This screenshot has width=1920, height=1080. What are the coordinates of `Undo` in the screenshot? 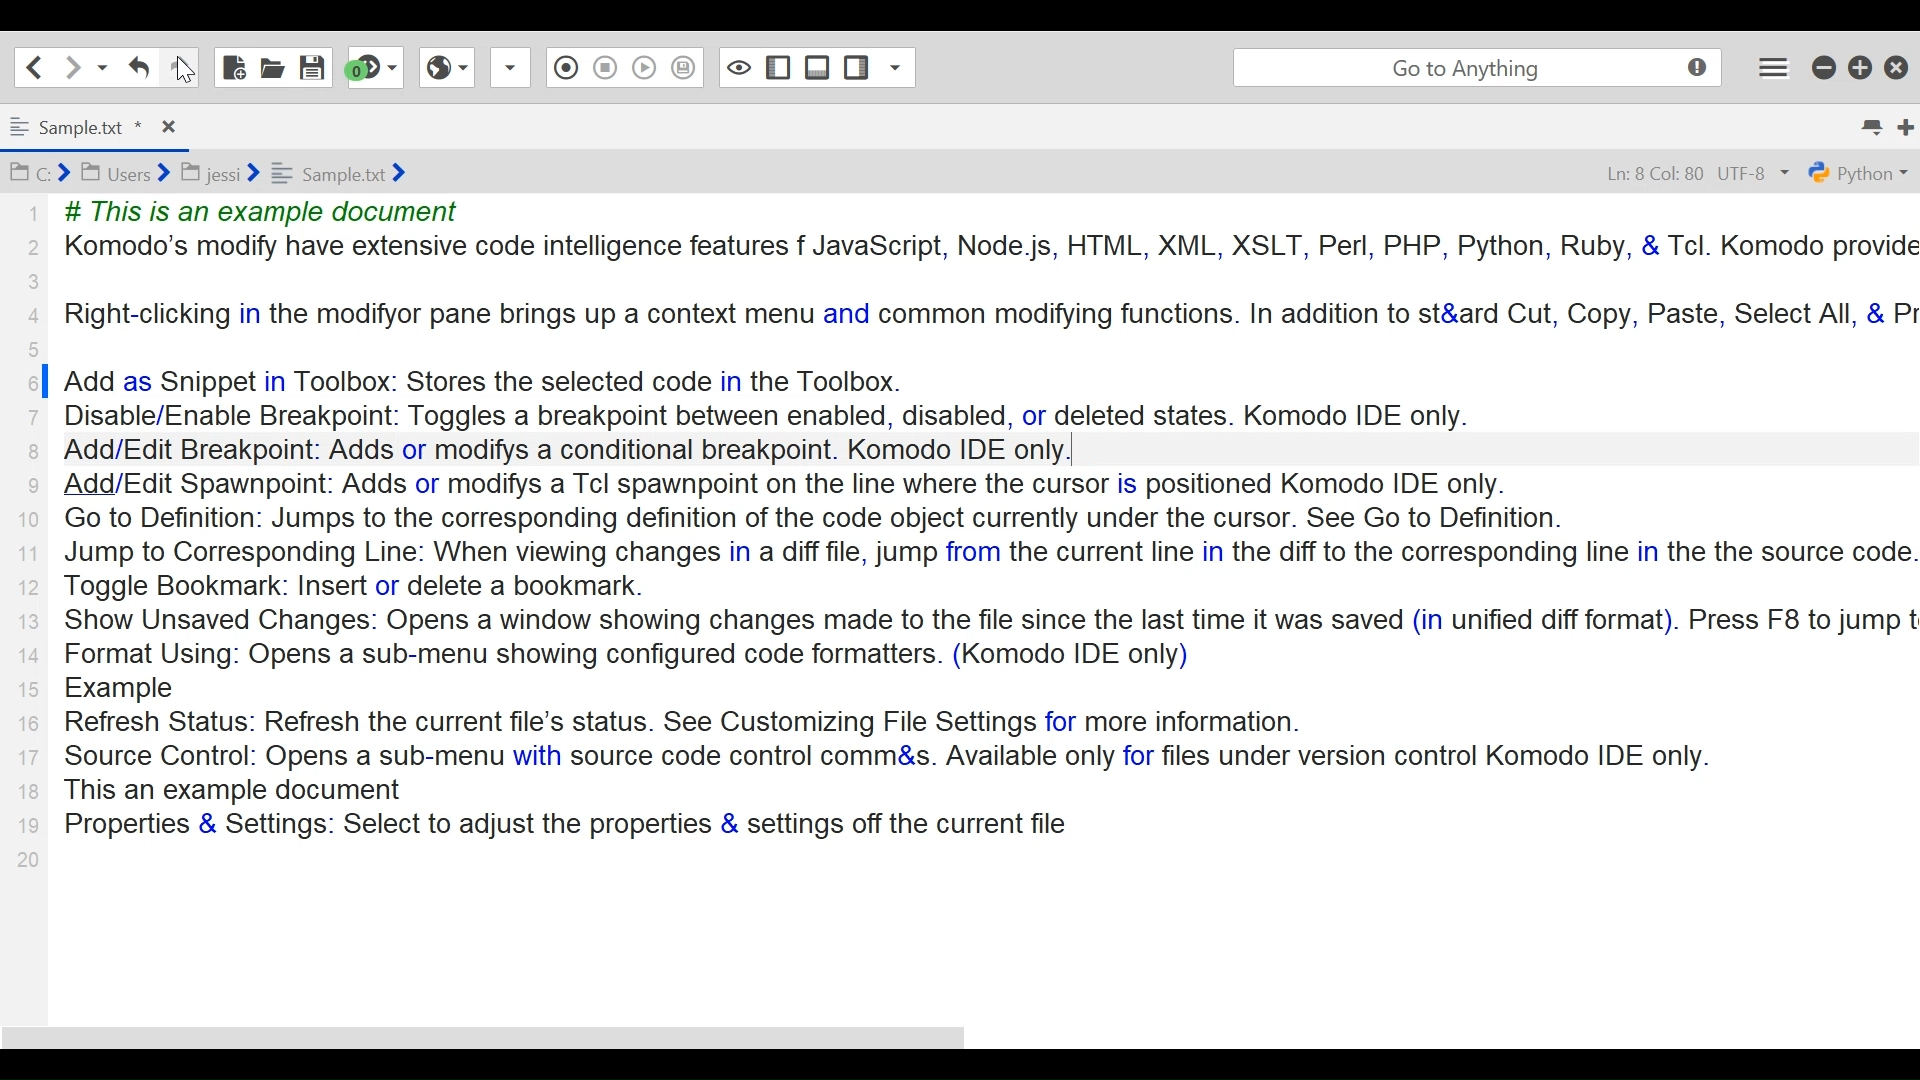 It's located at (178, 67).